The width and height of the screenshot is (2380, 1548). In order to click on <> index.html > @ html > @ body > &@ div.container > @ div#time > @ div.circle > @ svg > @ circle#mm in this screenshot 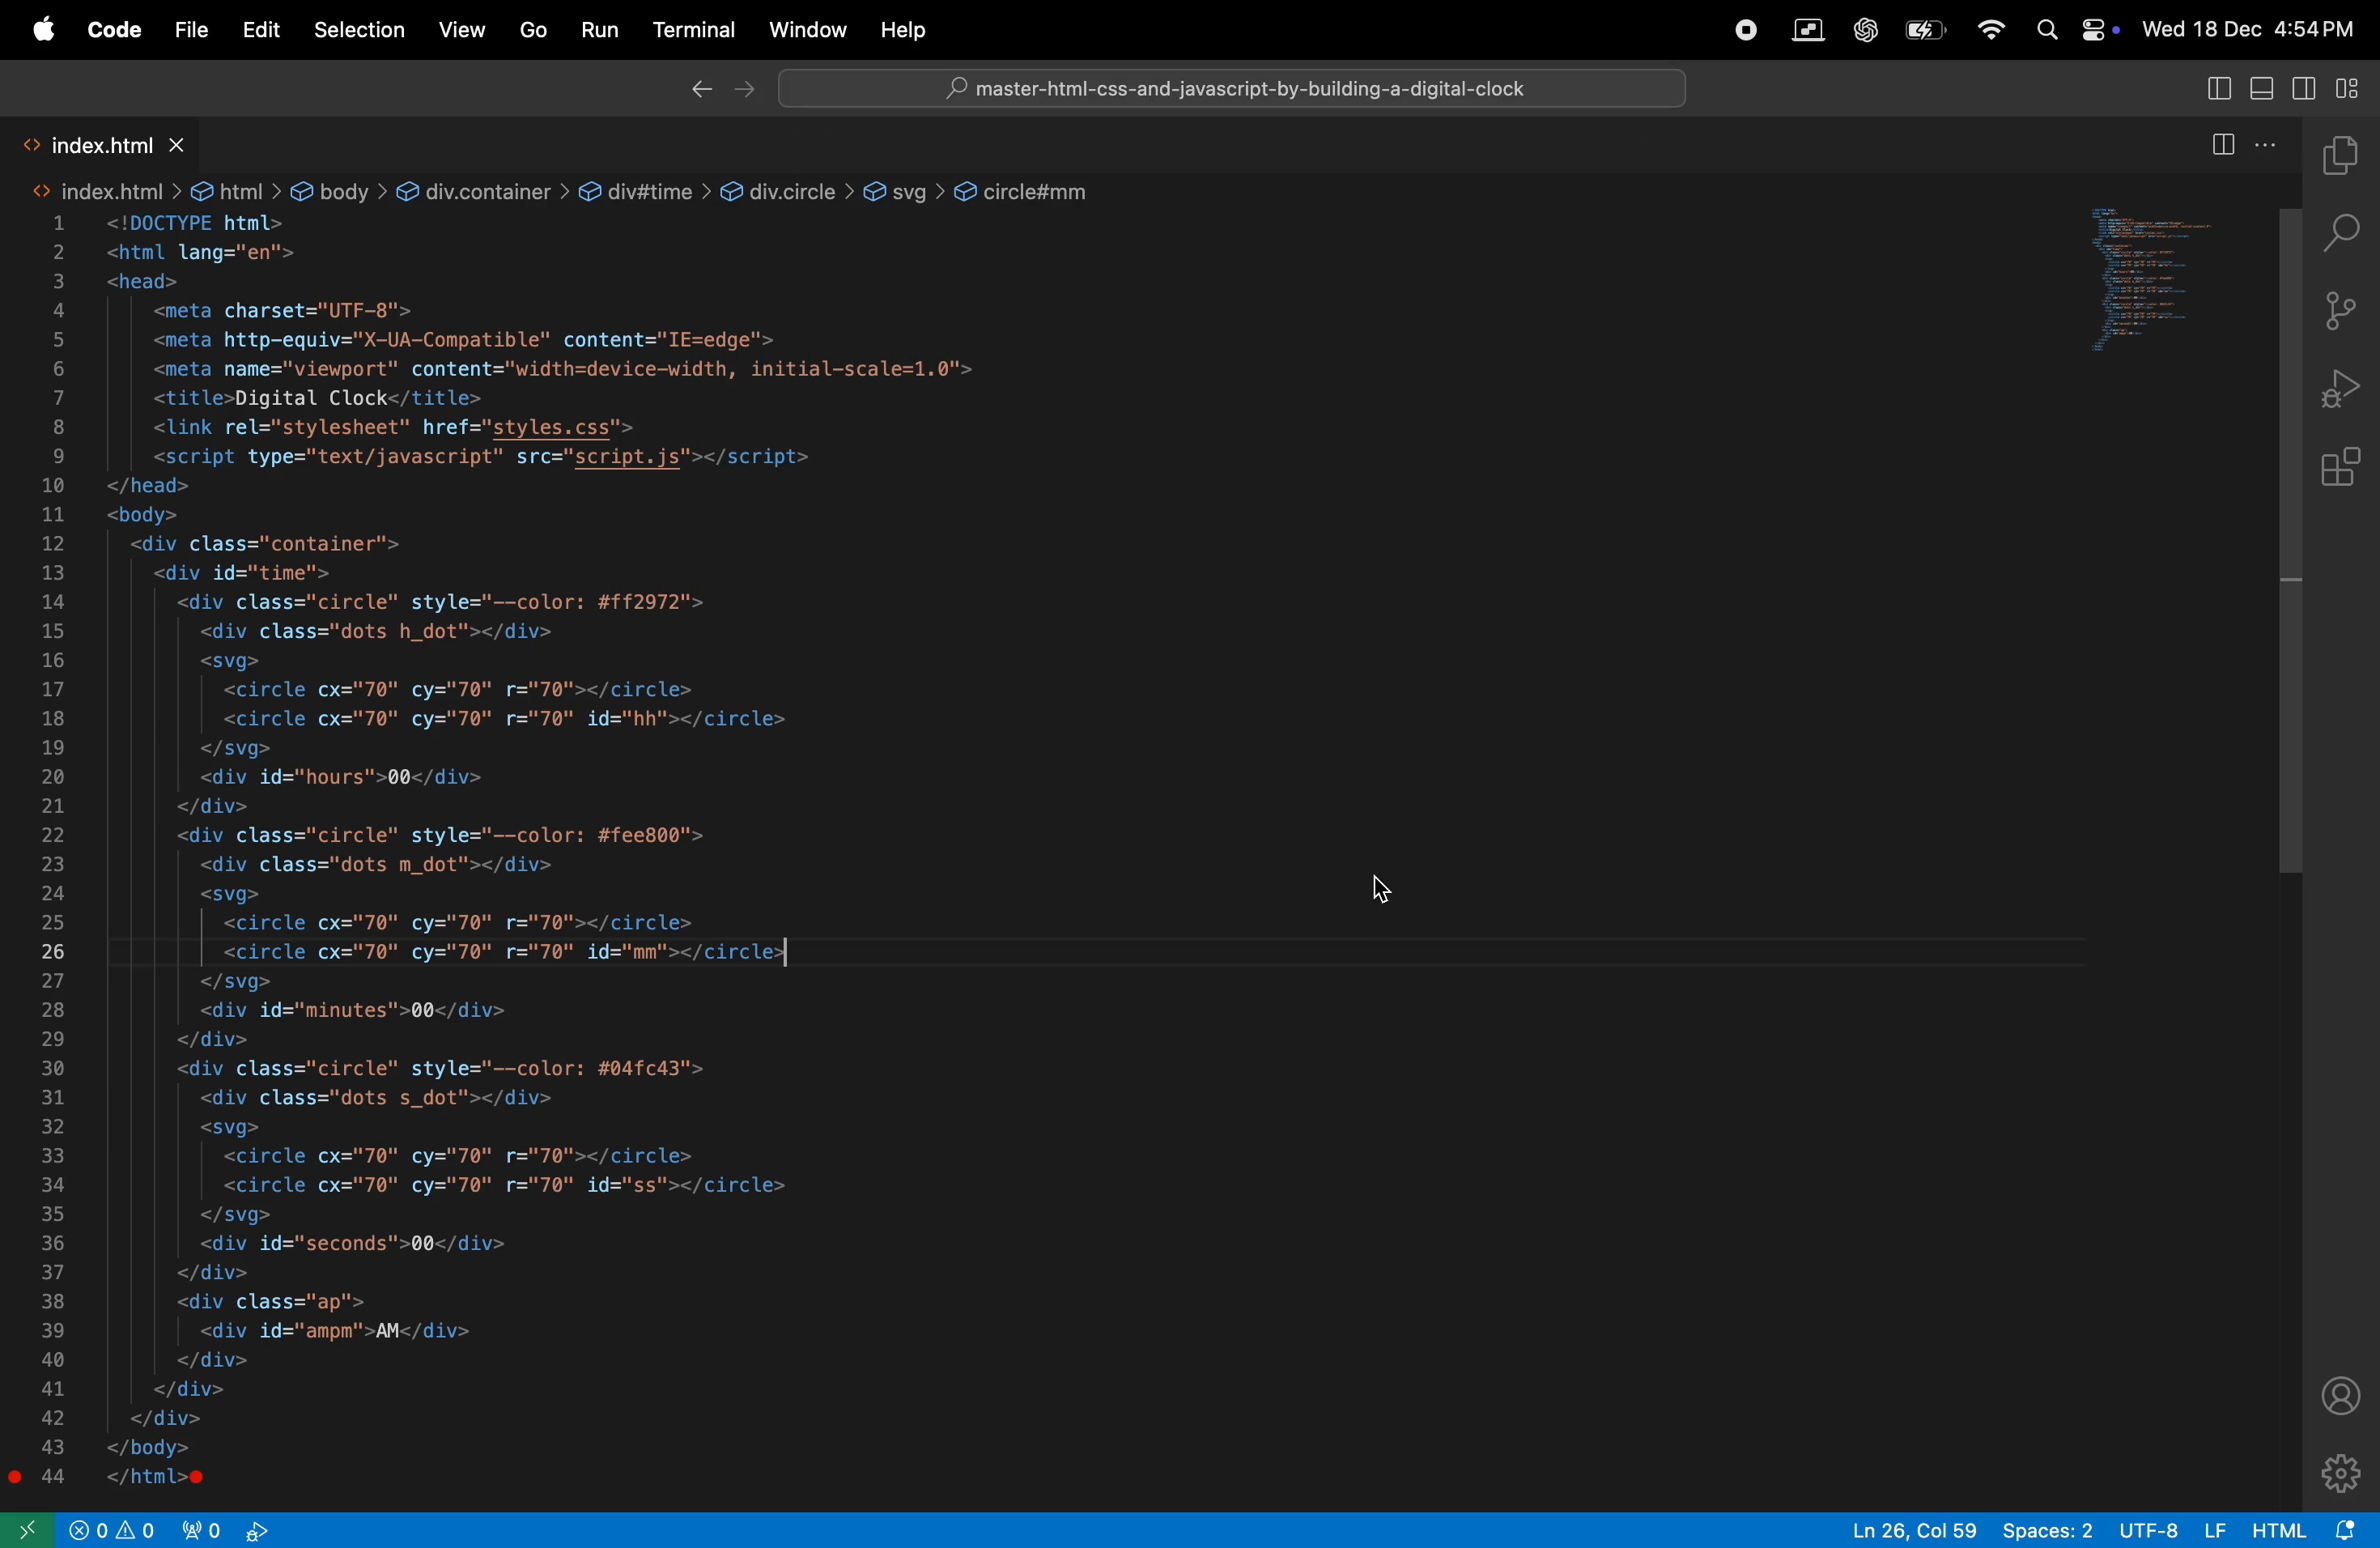, I will do `click(568, 189)`.